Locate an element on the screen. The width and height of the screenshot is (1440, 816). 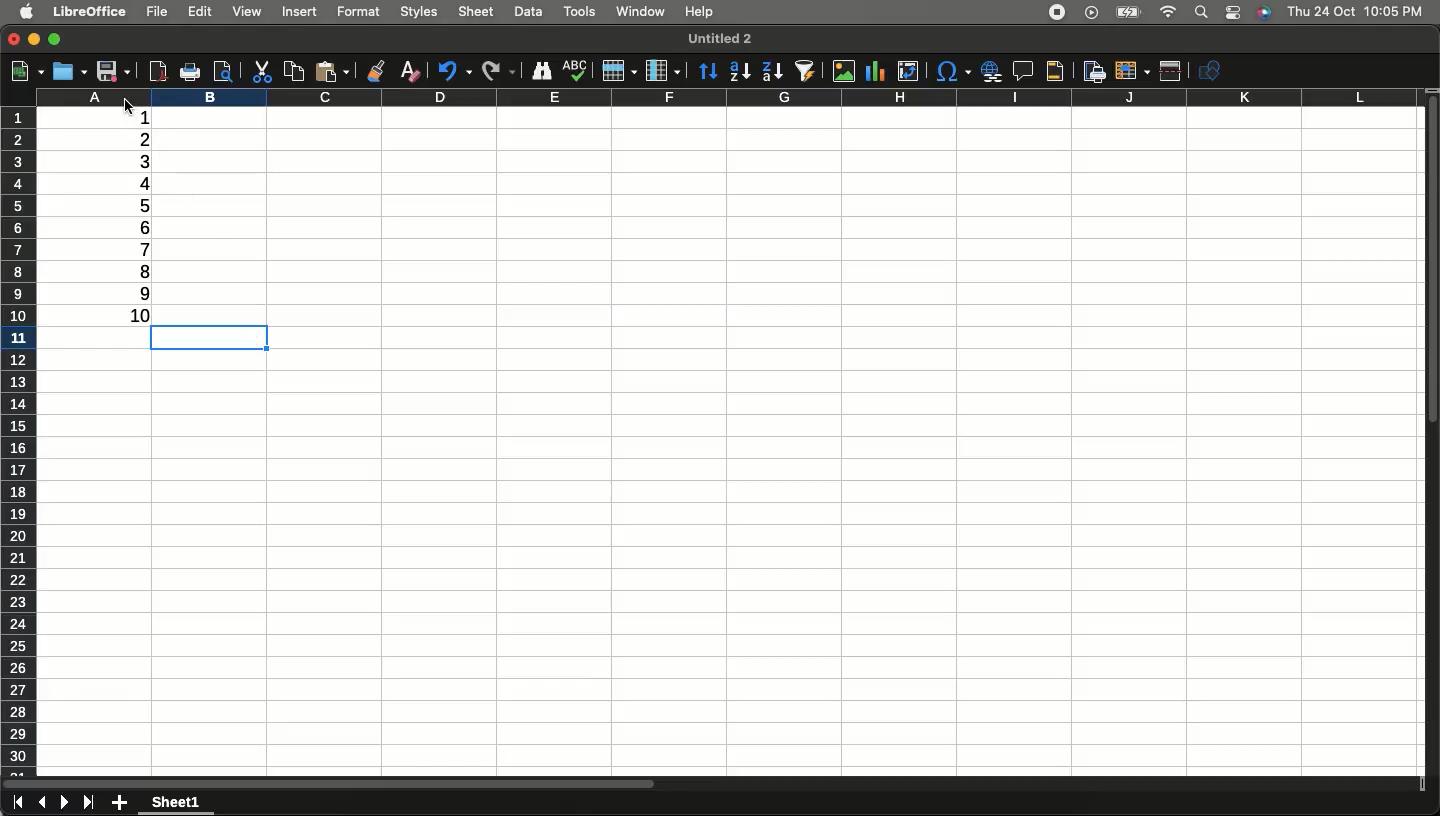
Data is located at coordinates (529, 10).